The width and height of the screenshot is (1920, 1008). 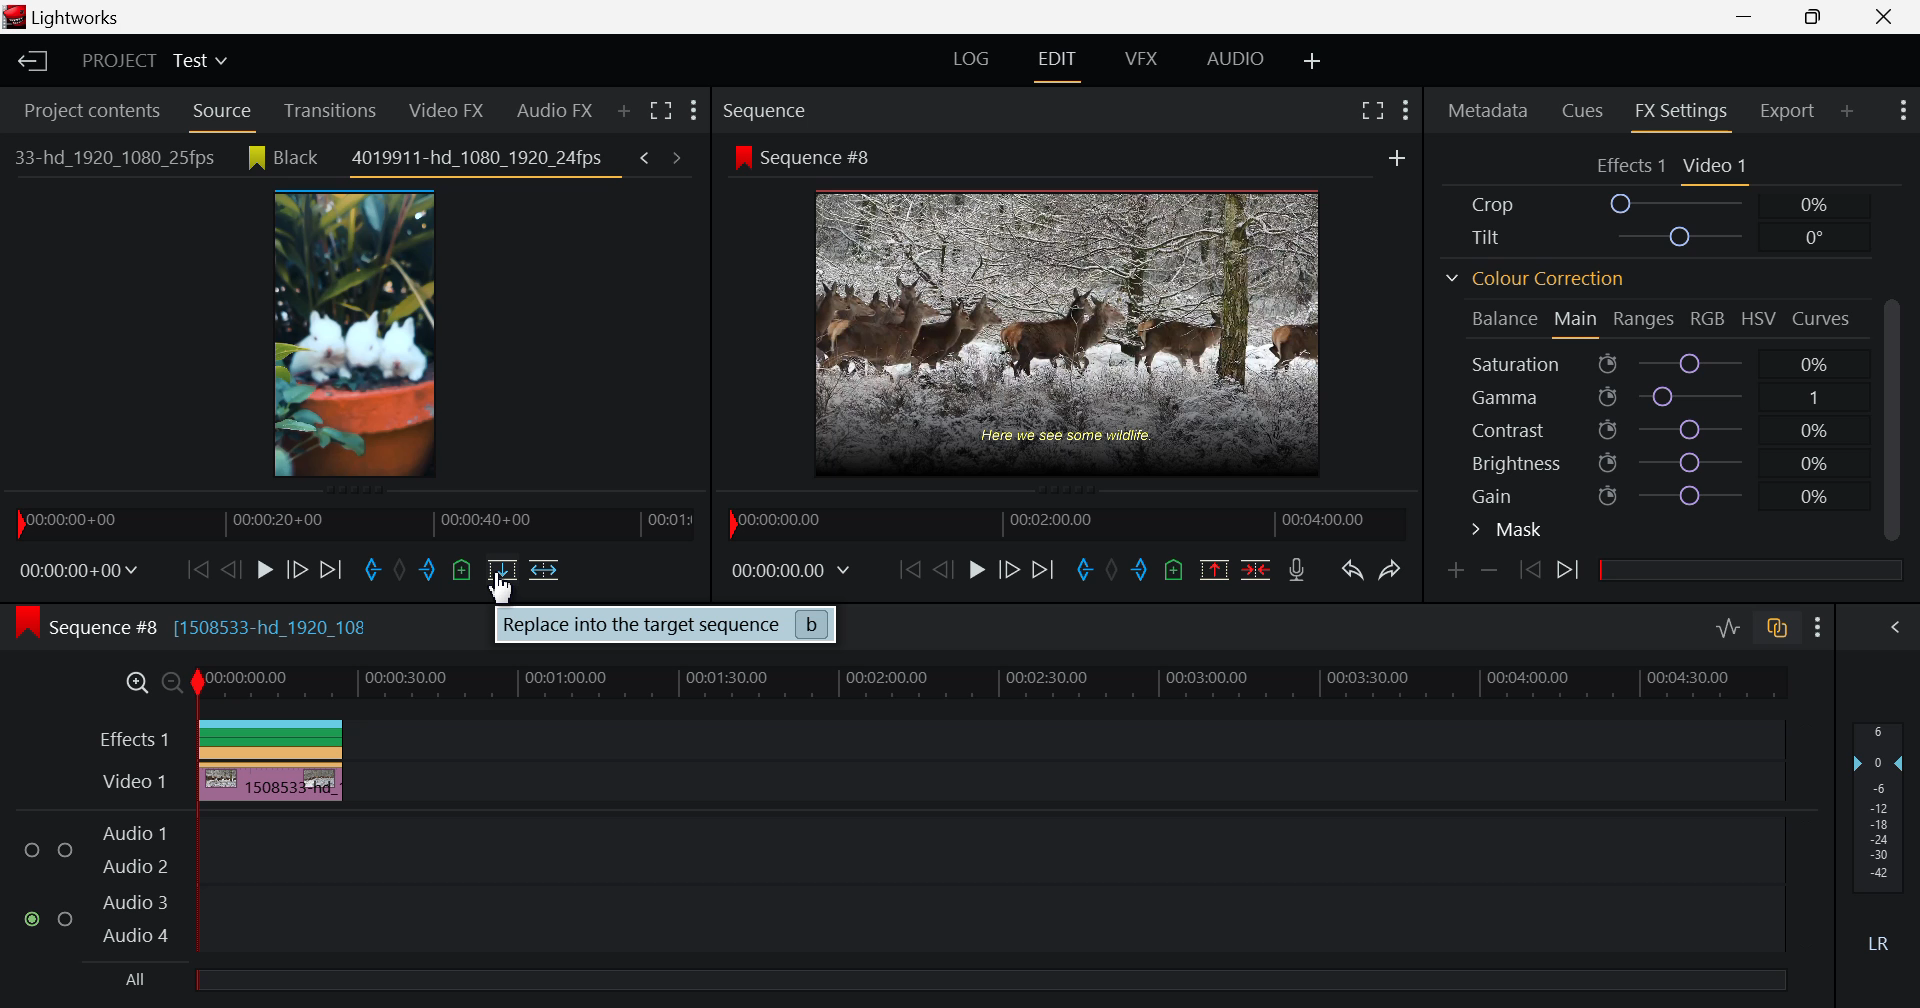 I want to click on Lower keyframe, so click(x=1494, y=570).